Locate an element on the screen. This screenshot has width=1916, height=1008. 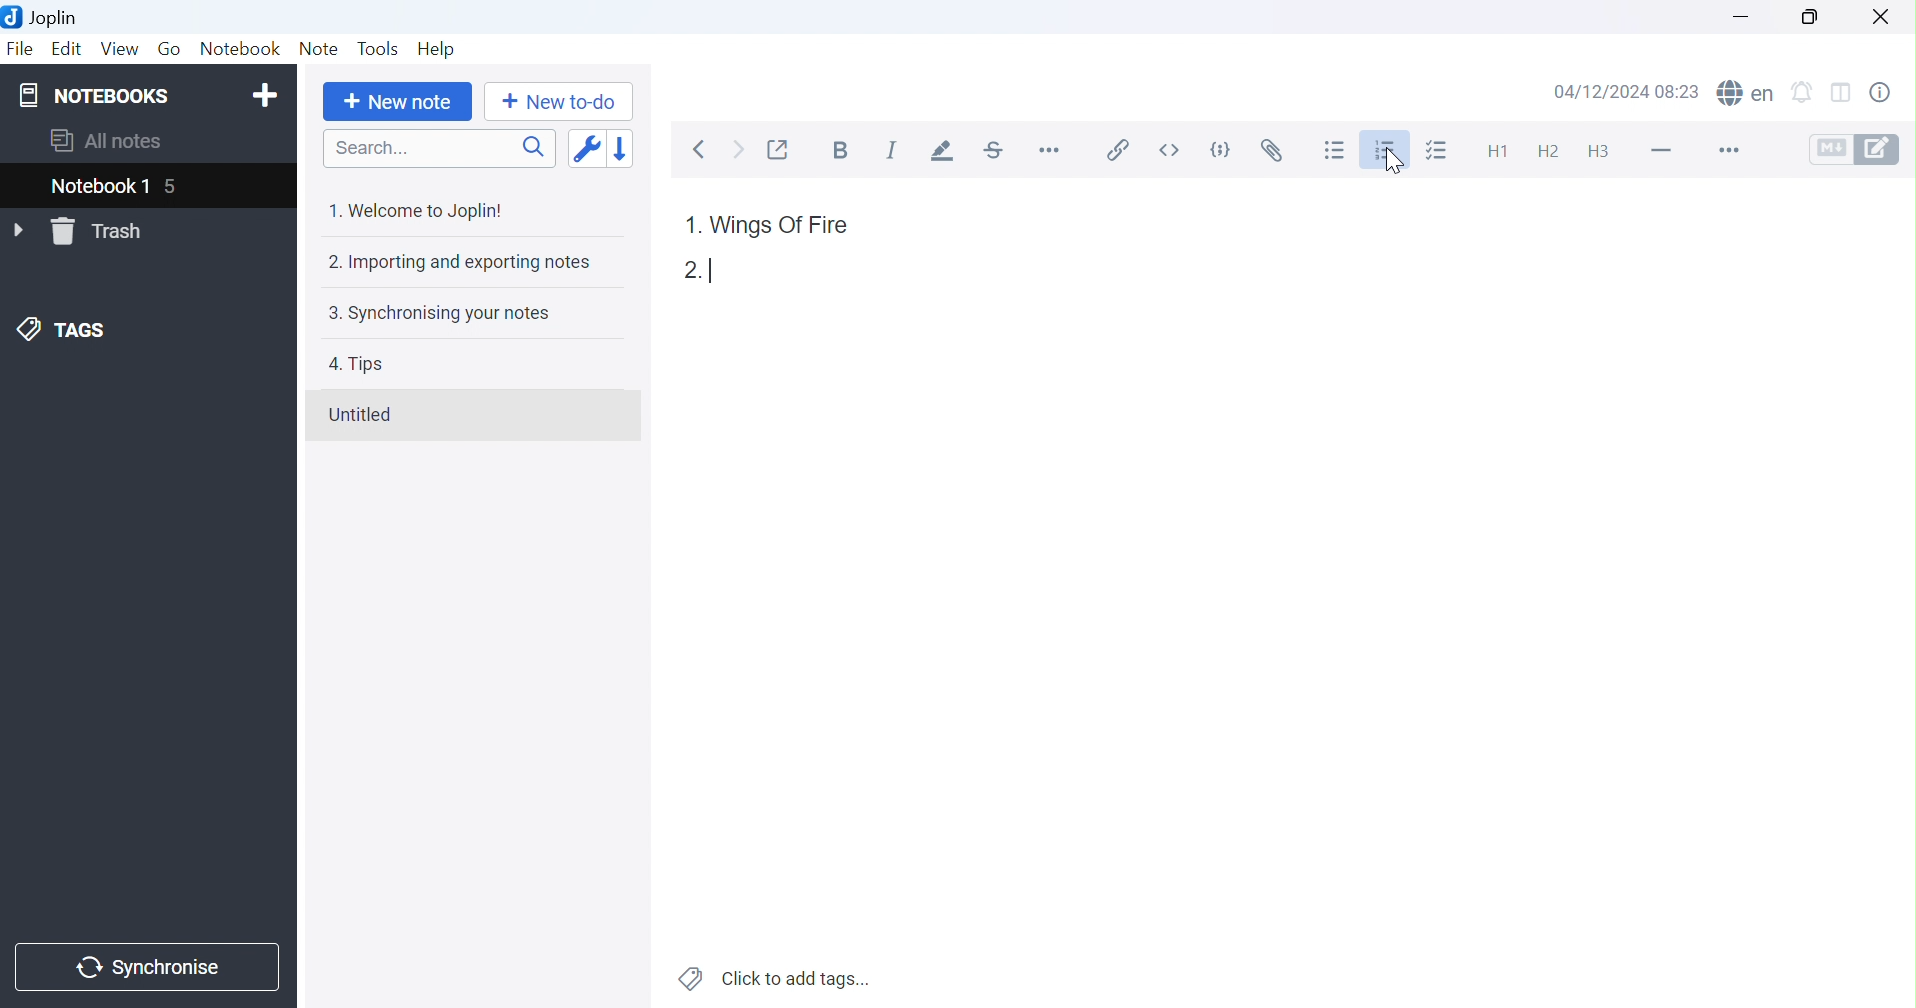
Untitled is located at coordinates (359, 415).